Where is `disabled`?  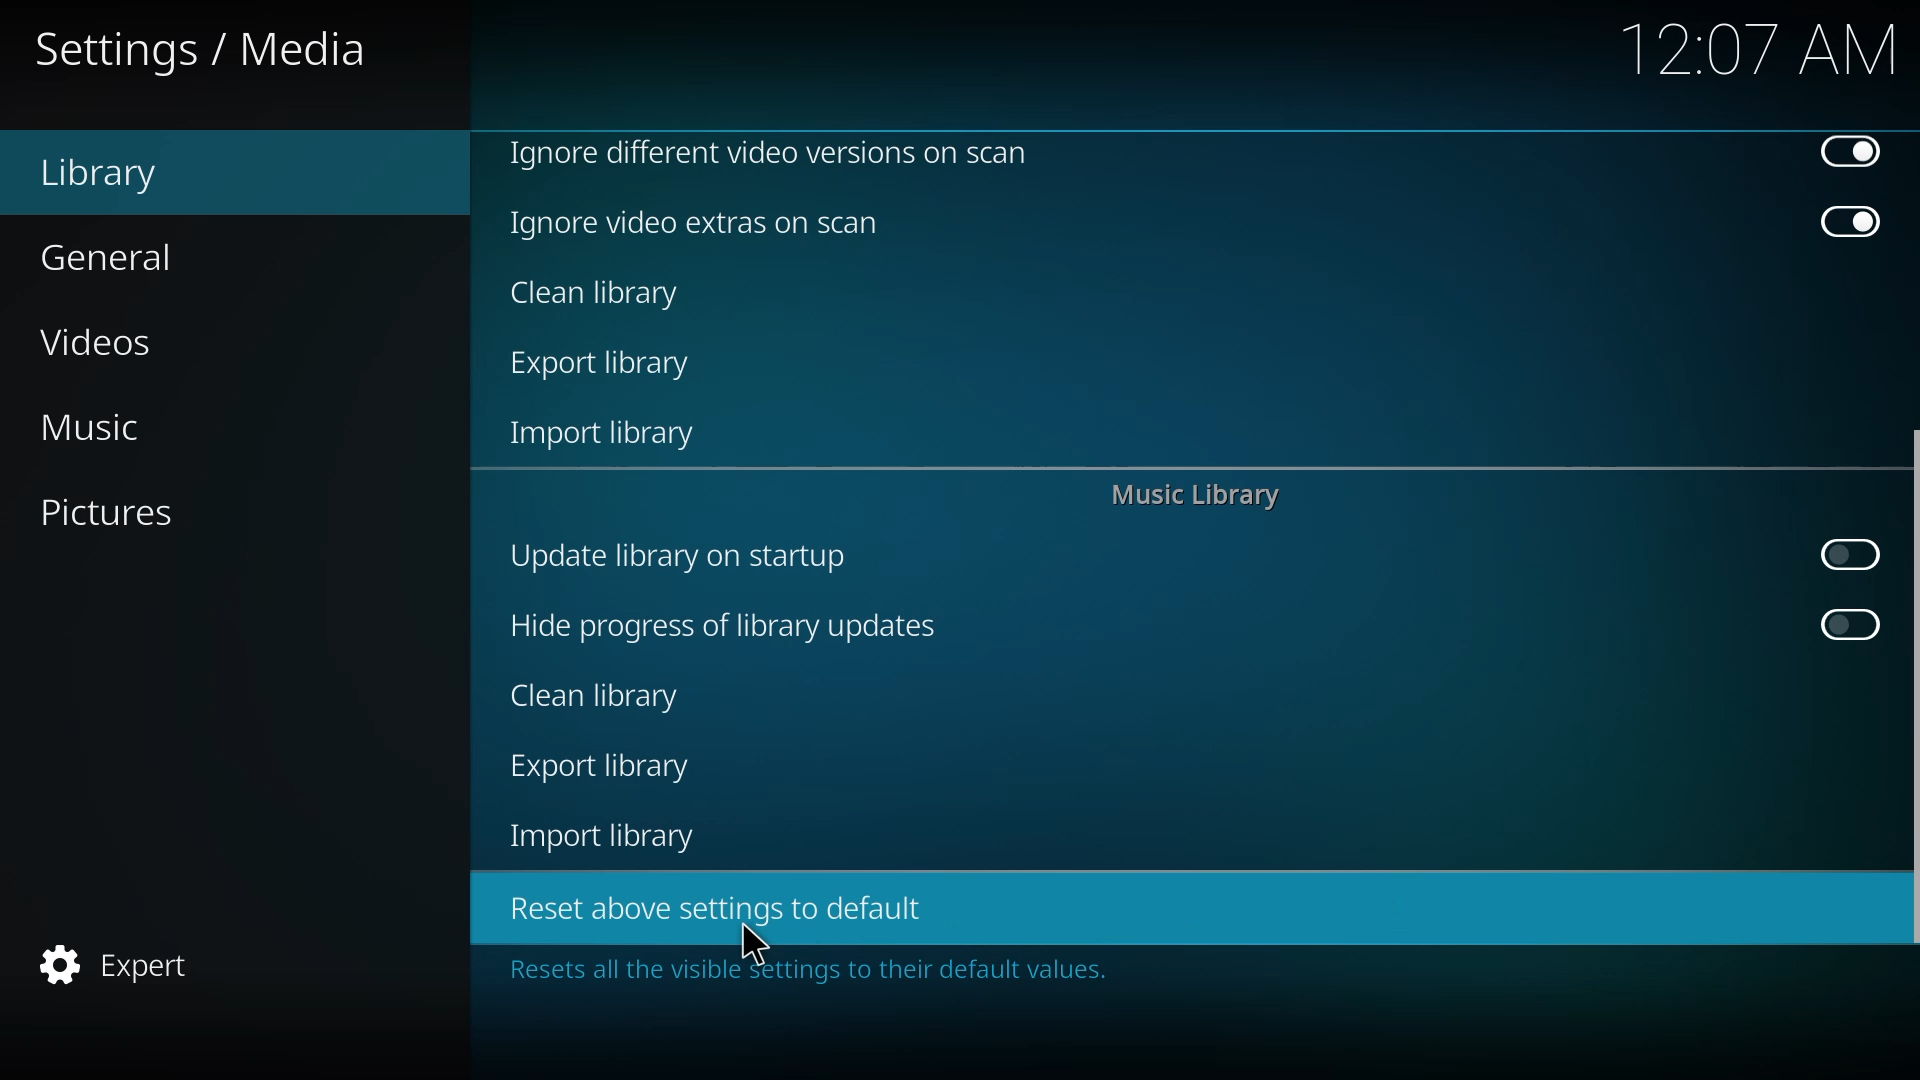 disabled is located at coordinates (1849, 152).